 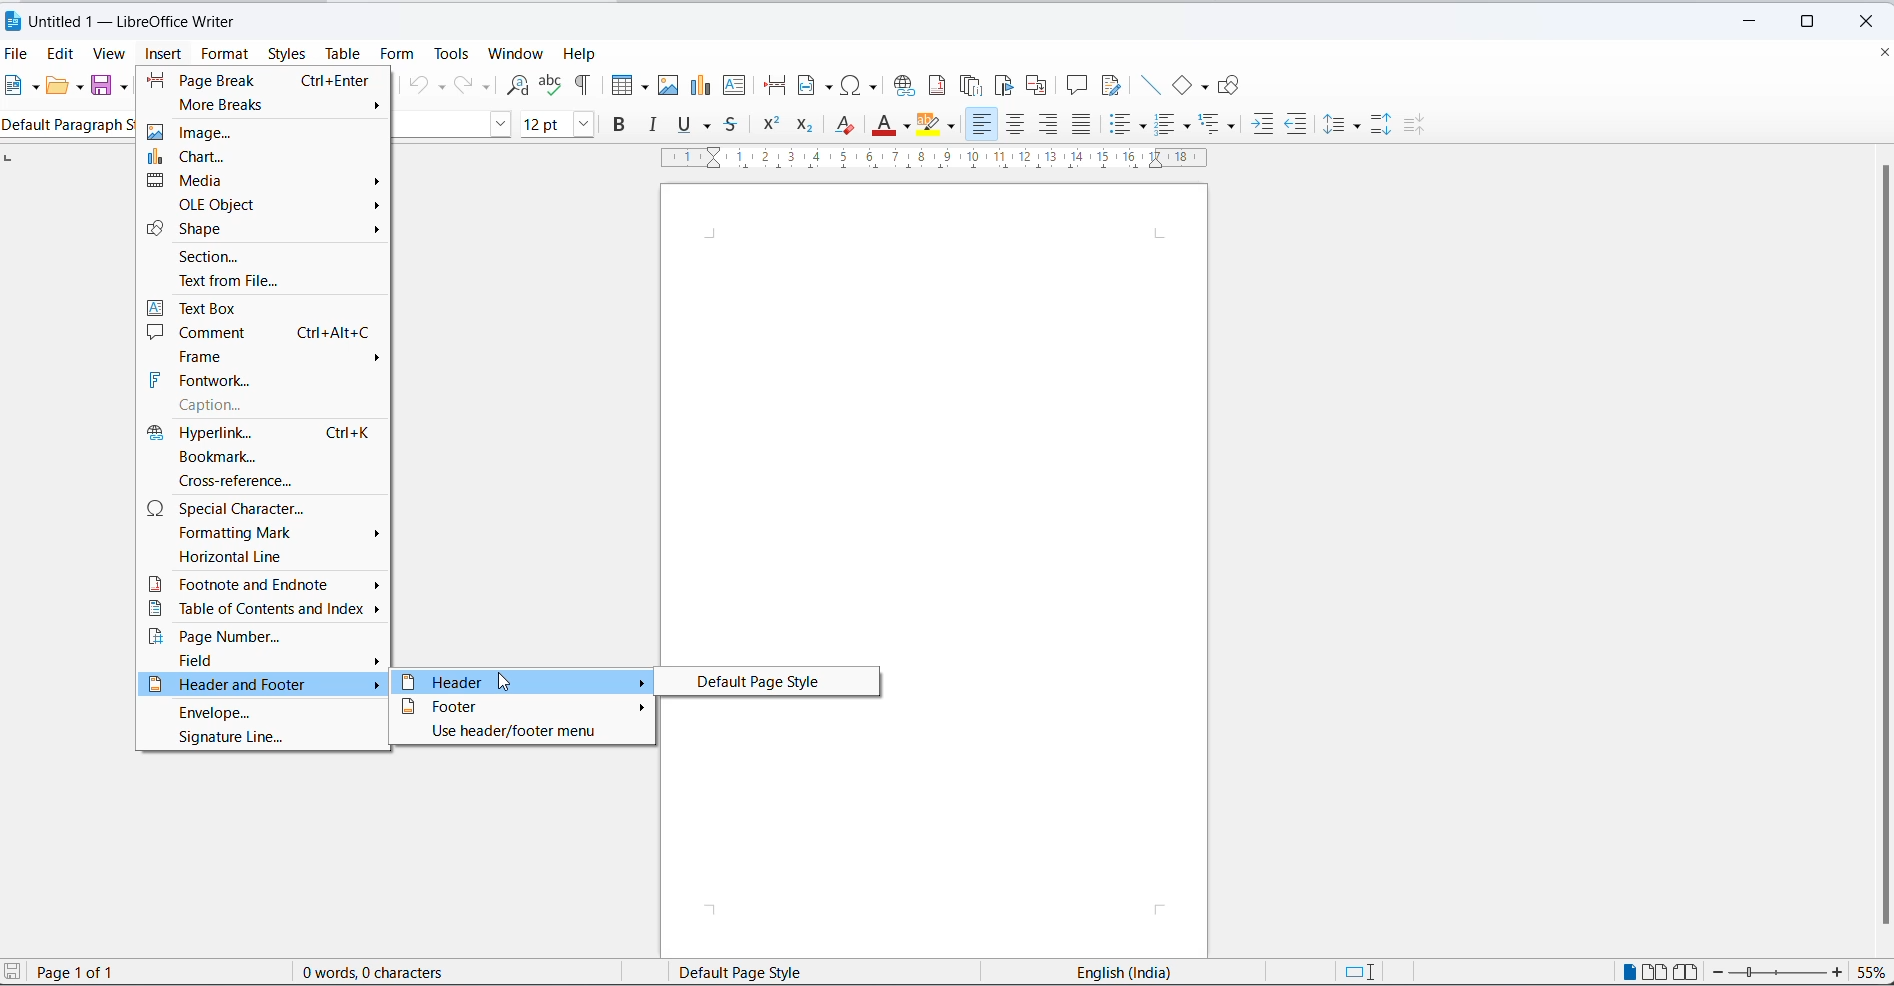 I want to click on default page style, so click(x=765, y=680).